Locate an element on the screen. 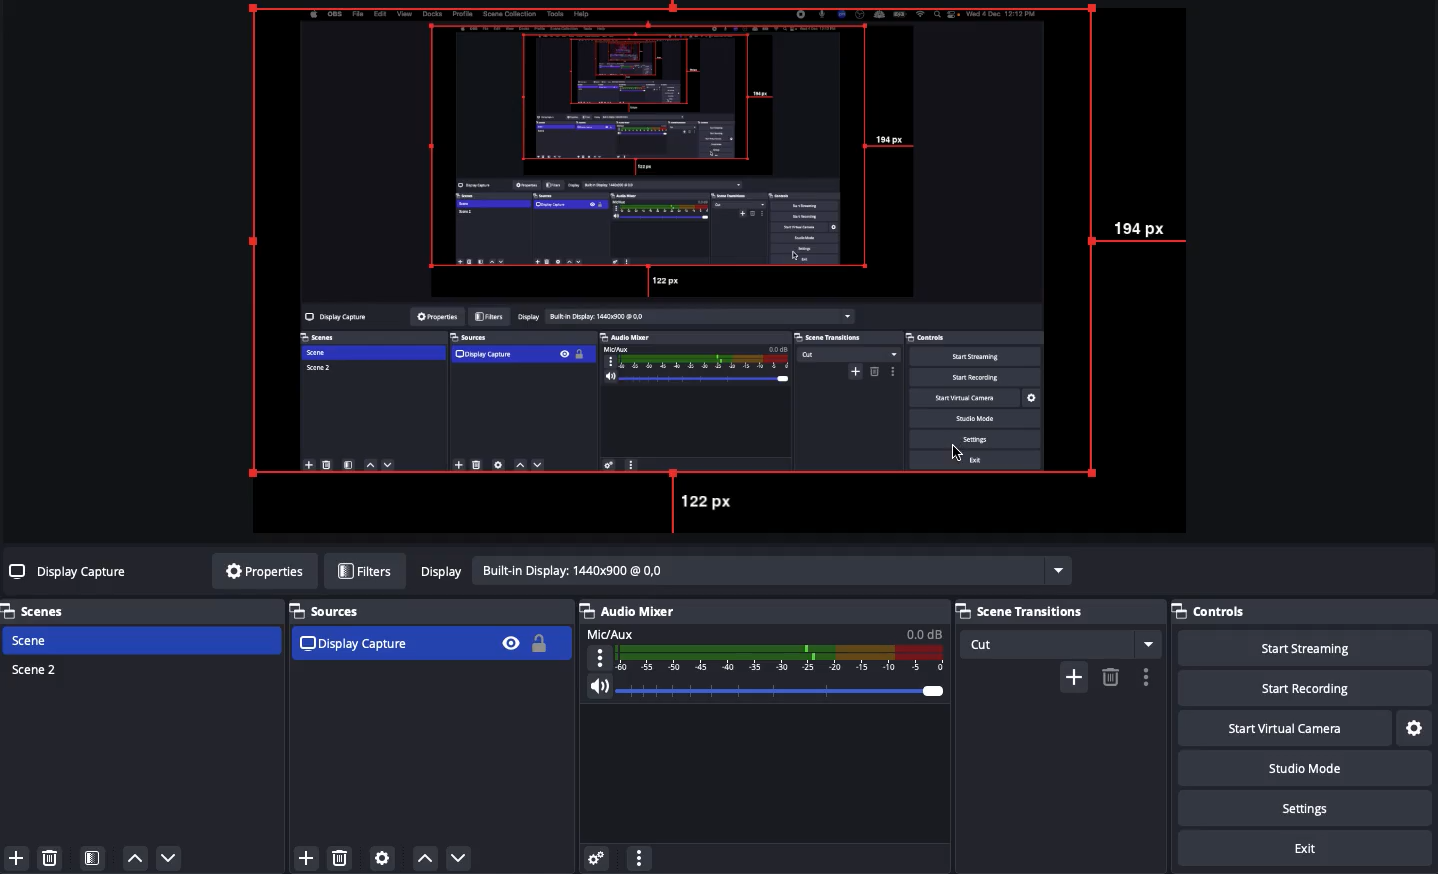 This screenshot has width=1438, height=874. Settings is located at coordinates (1416, 726).